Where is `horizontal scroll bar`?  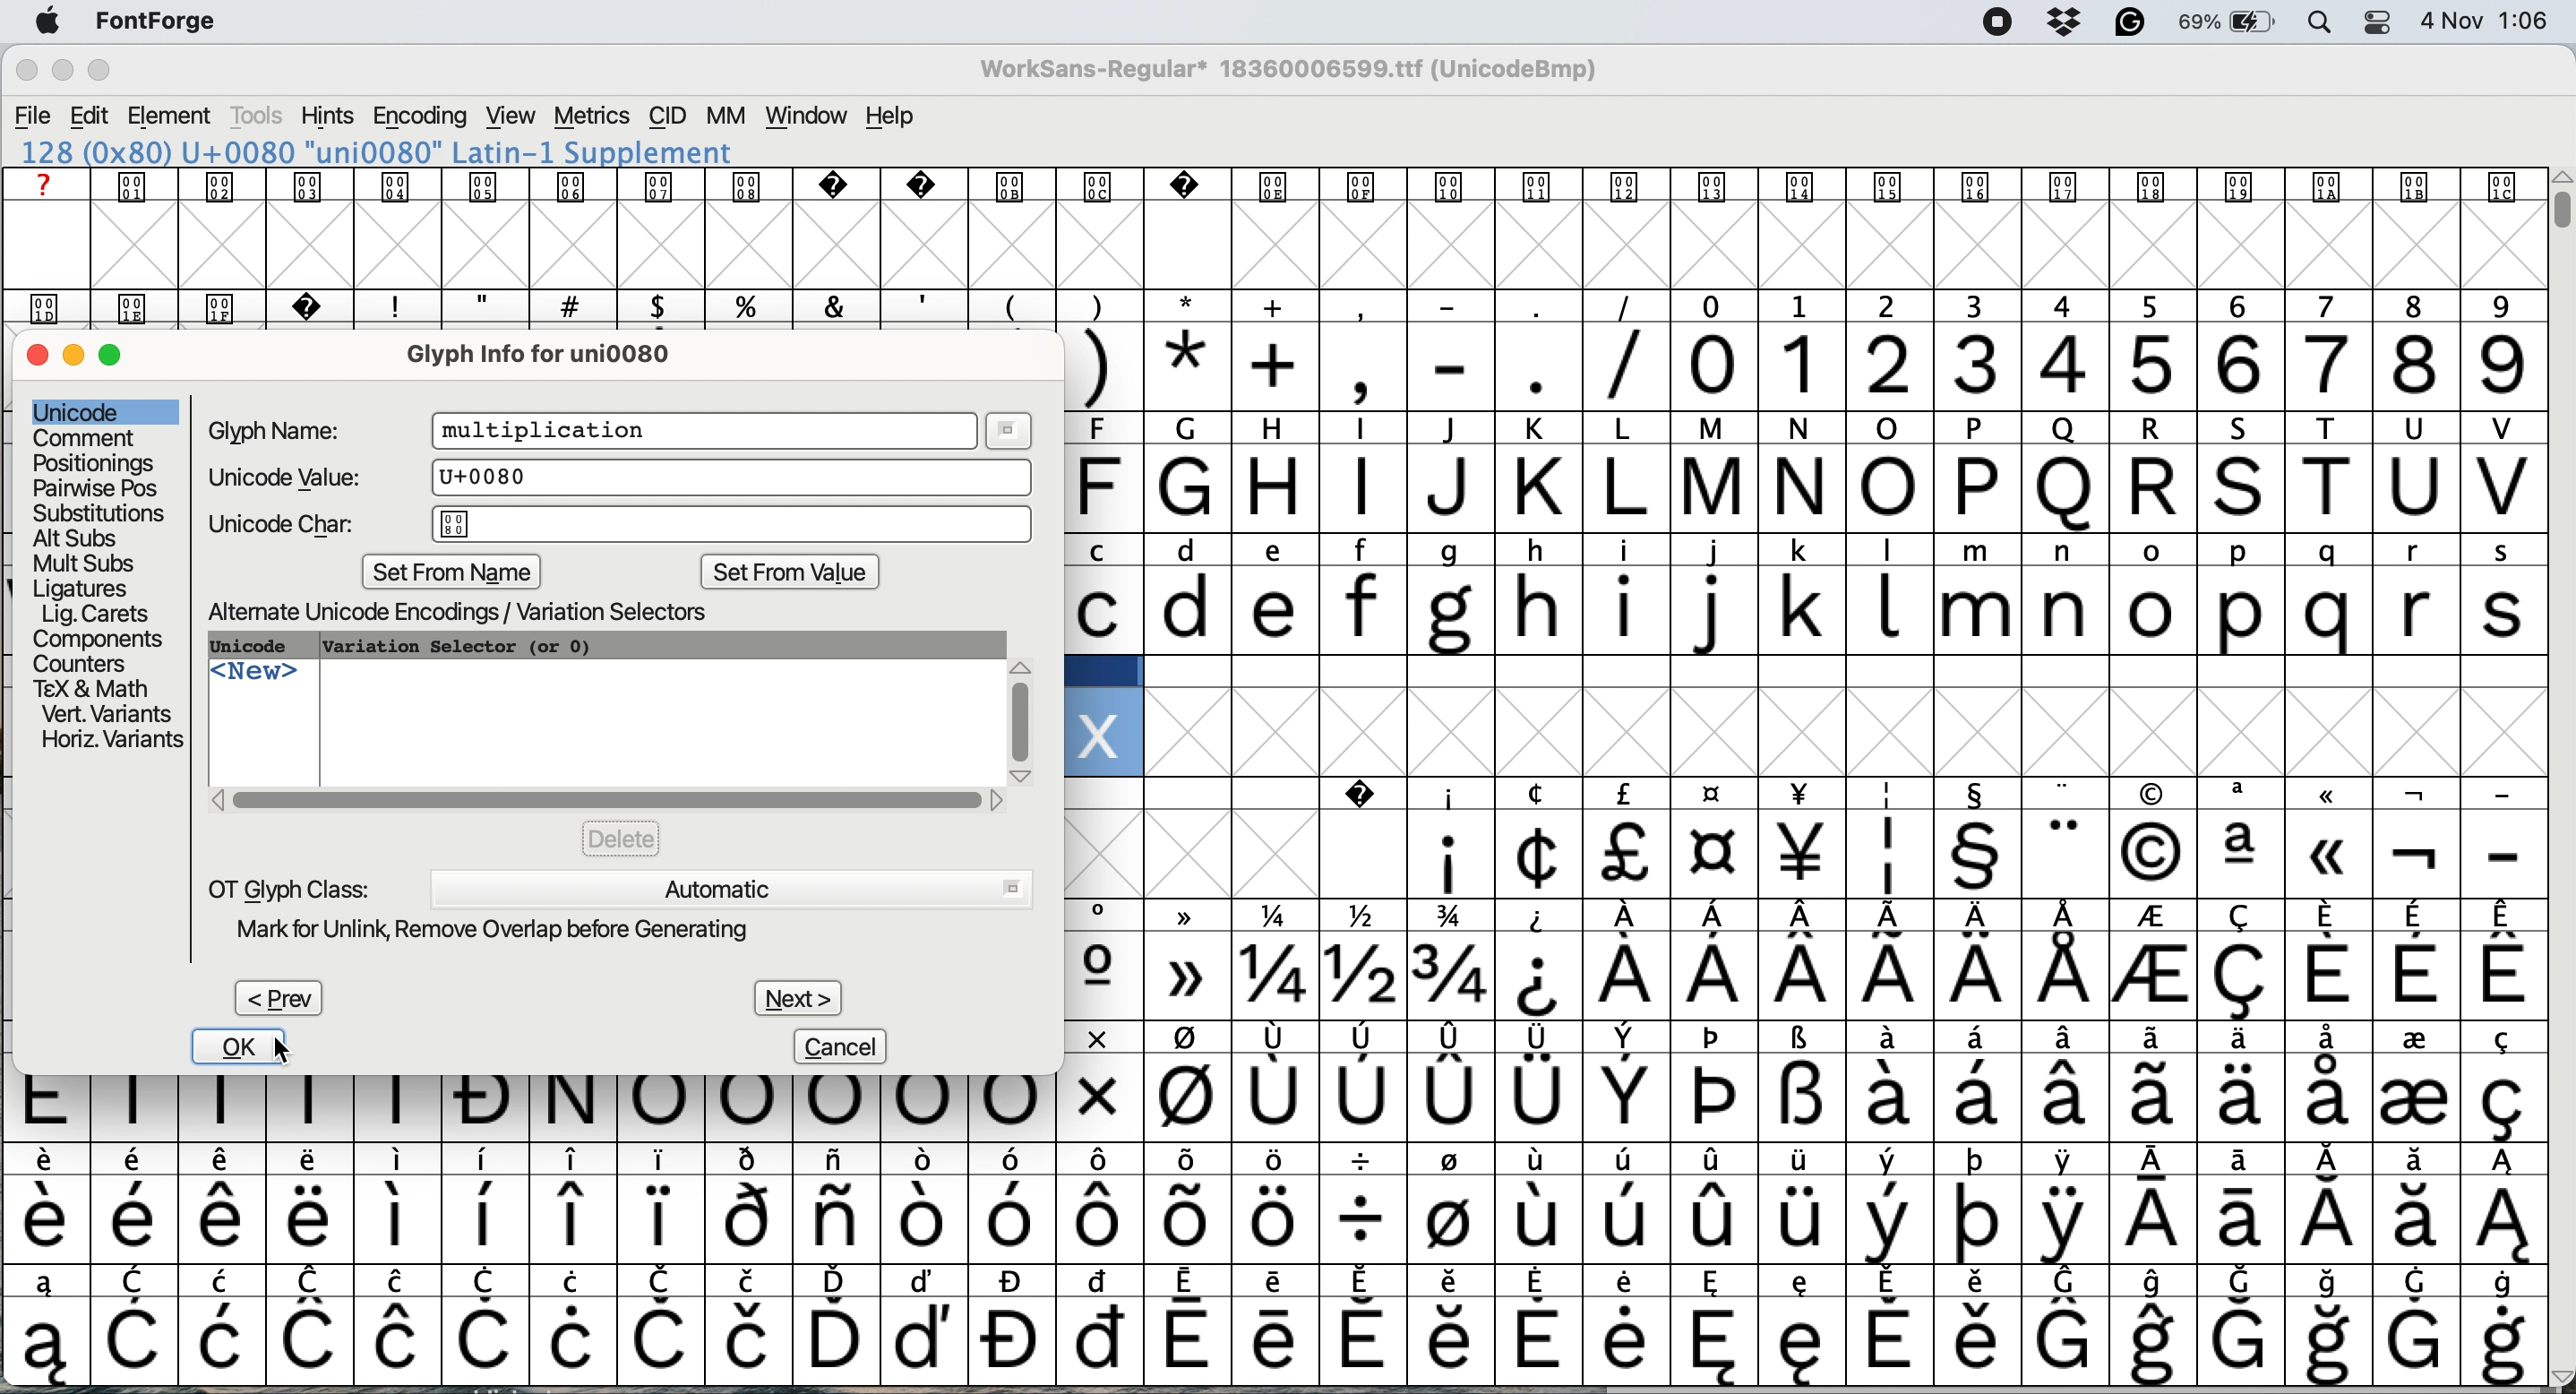 horizontal scroll bar is located at coordinates (607, 800).